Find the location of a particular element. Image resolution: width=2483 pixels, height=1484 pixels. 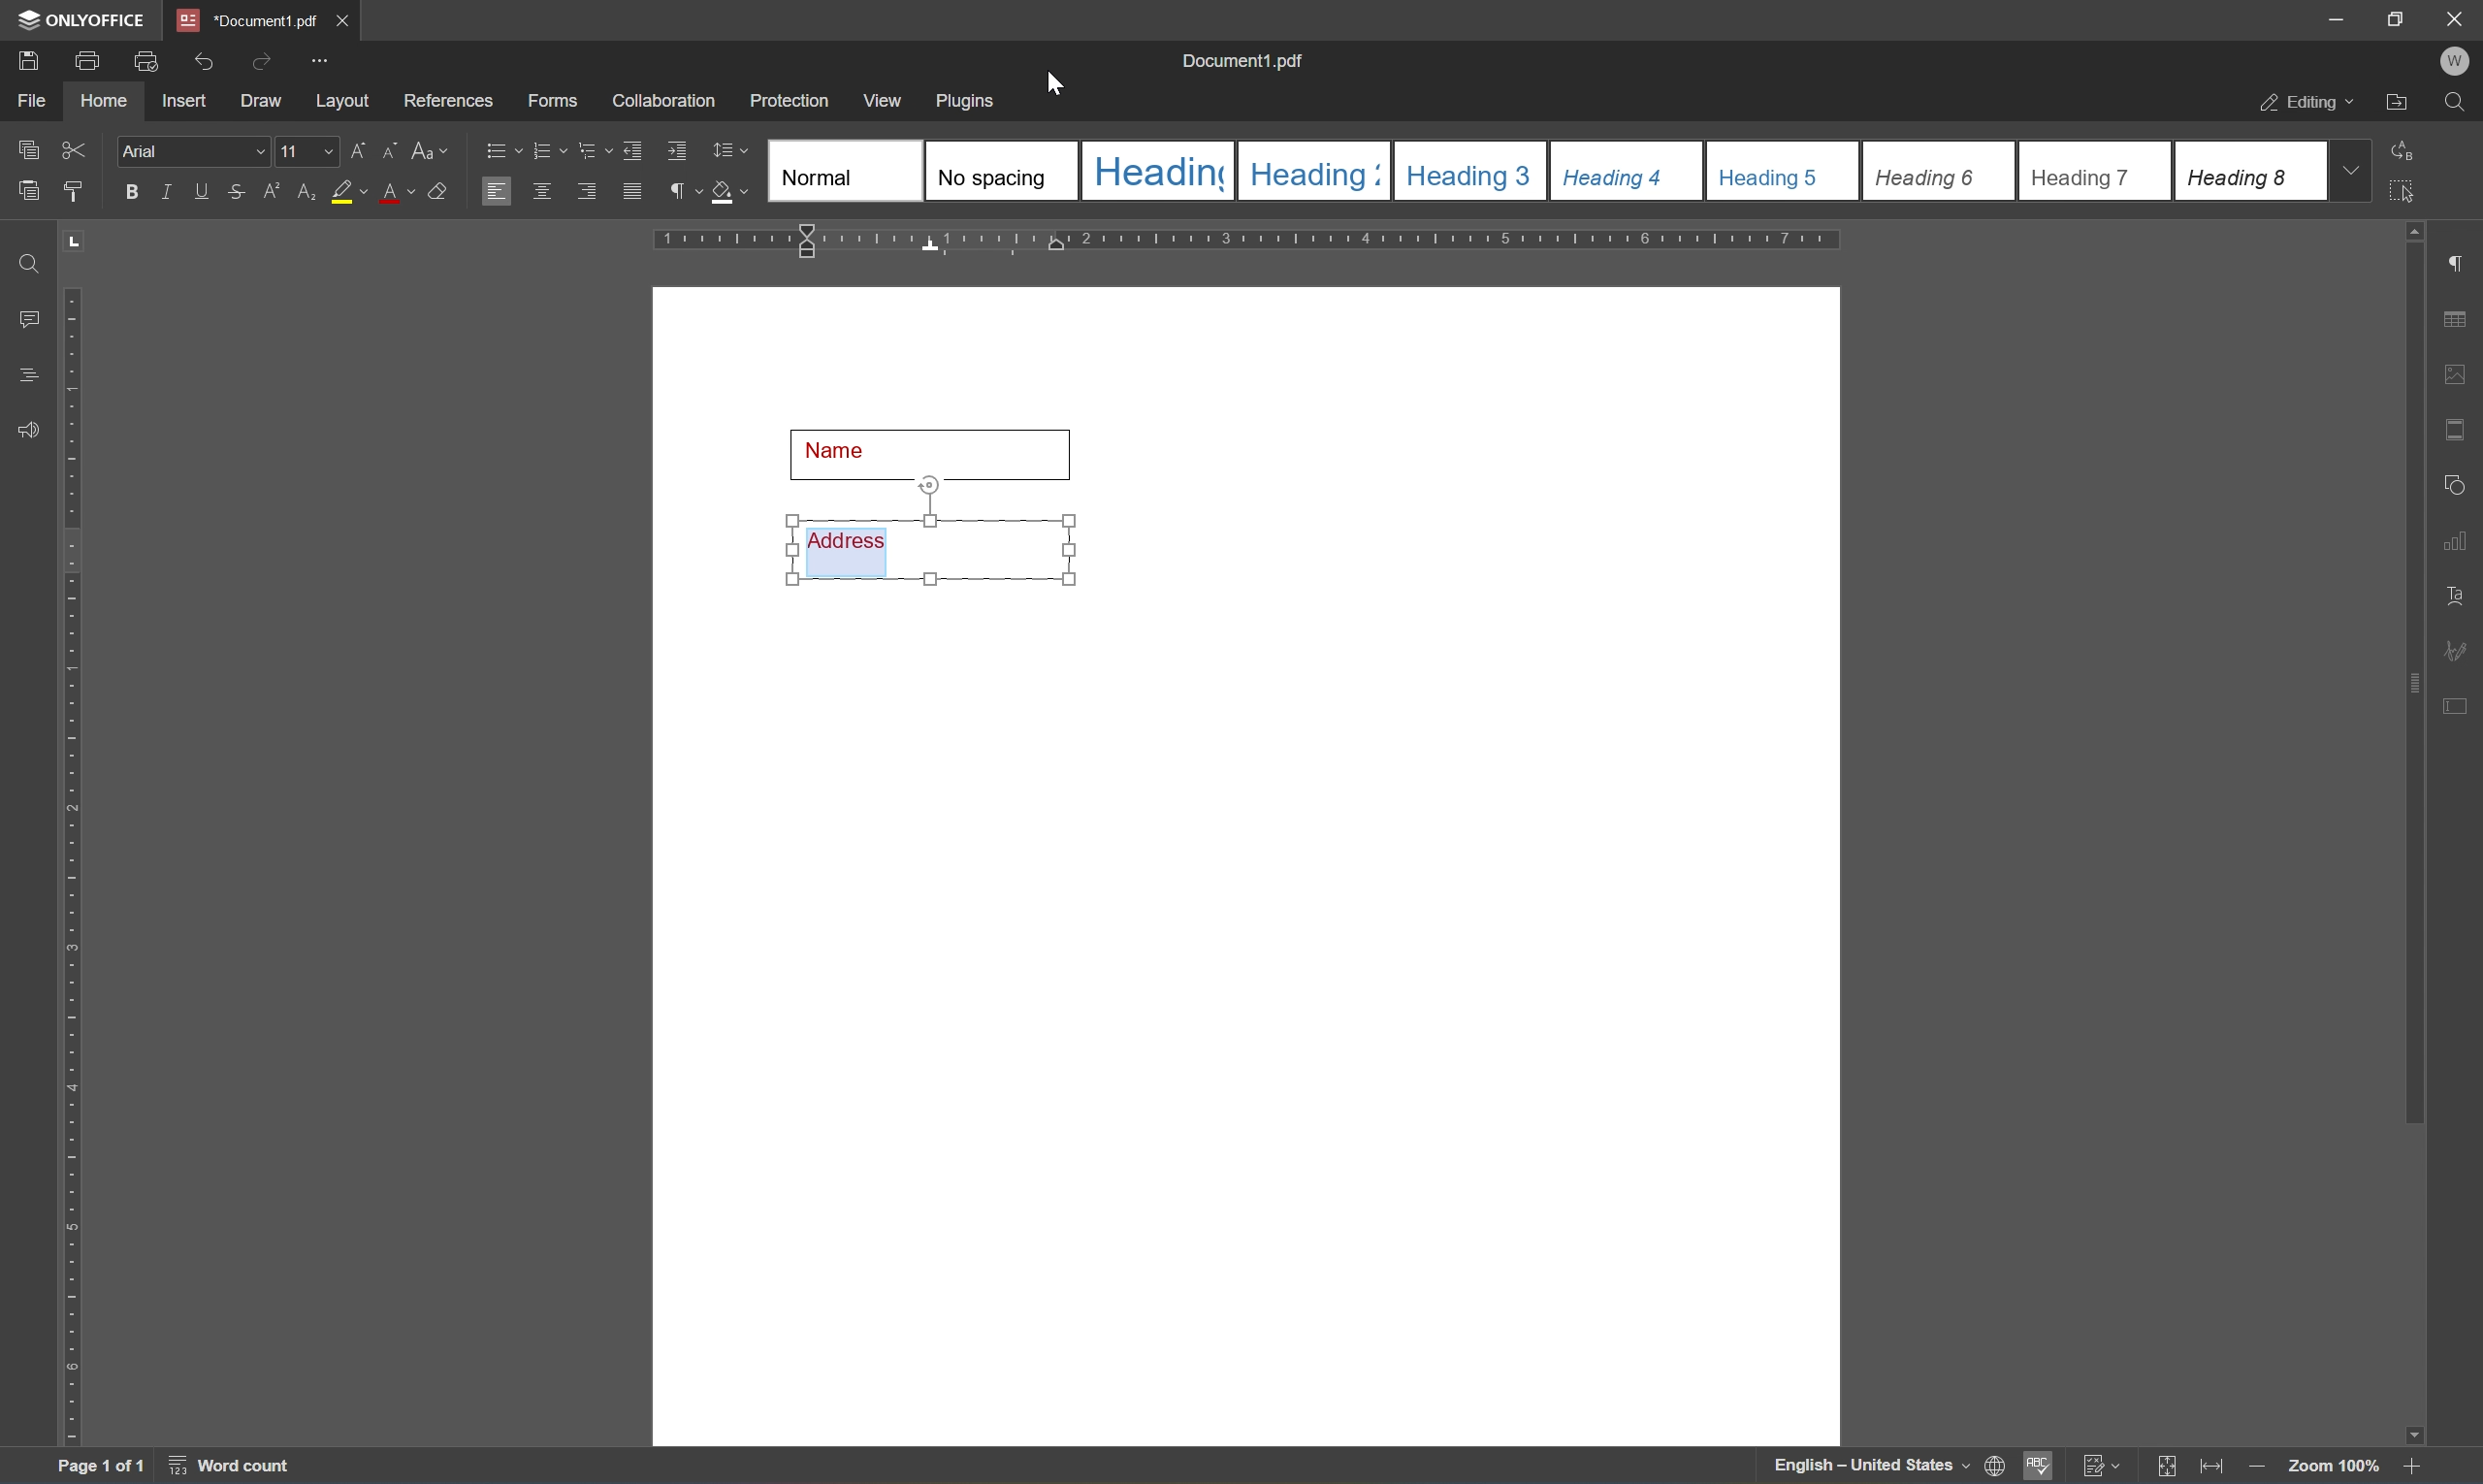

references is located at coordinates (447, 100).